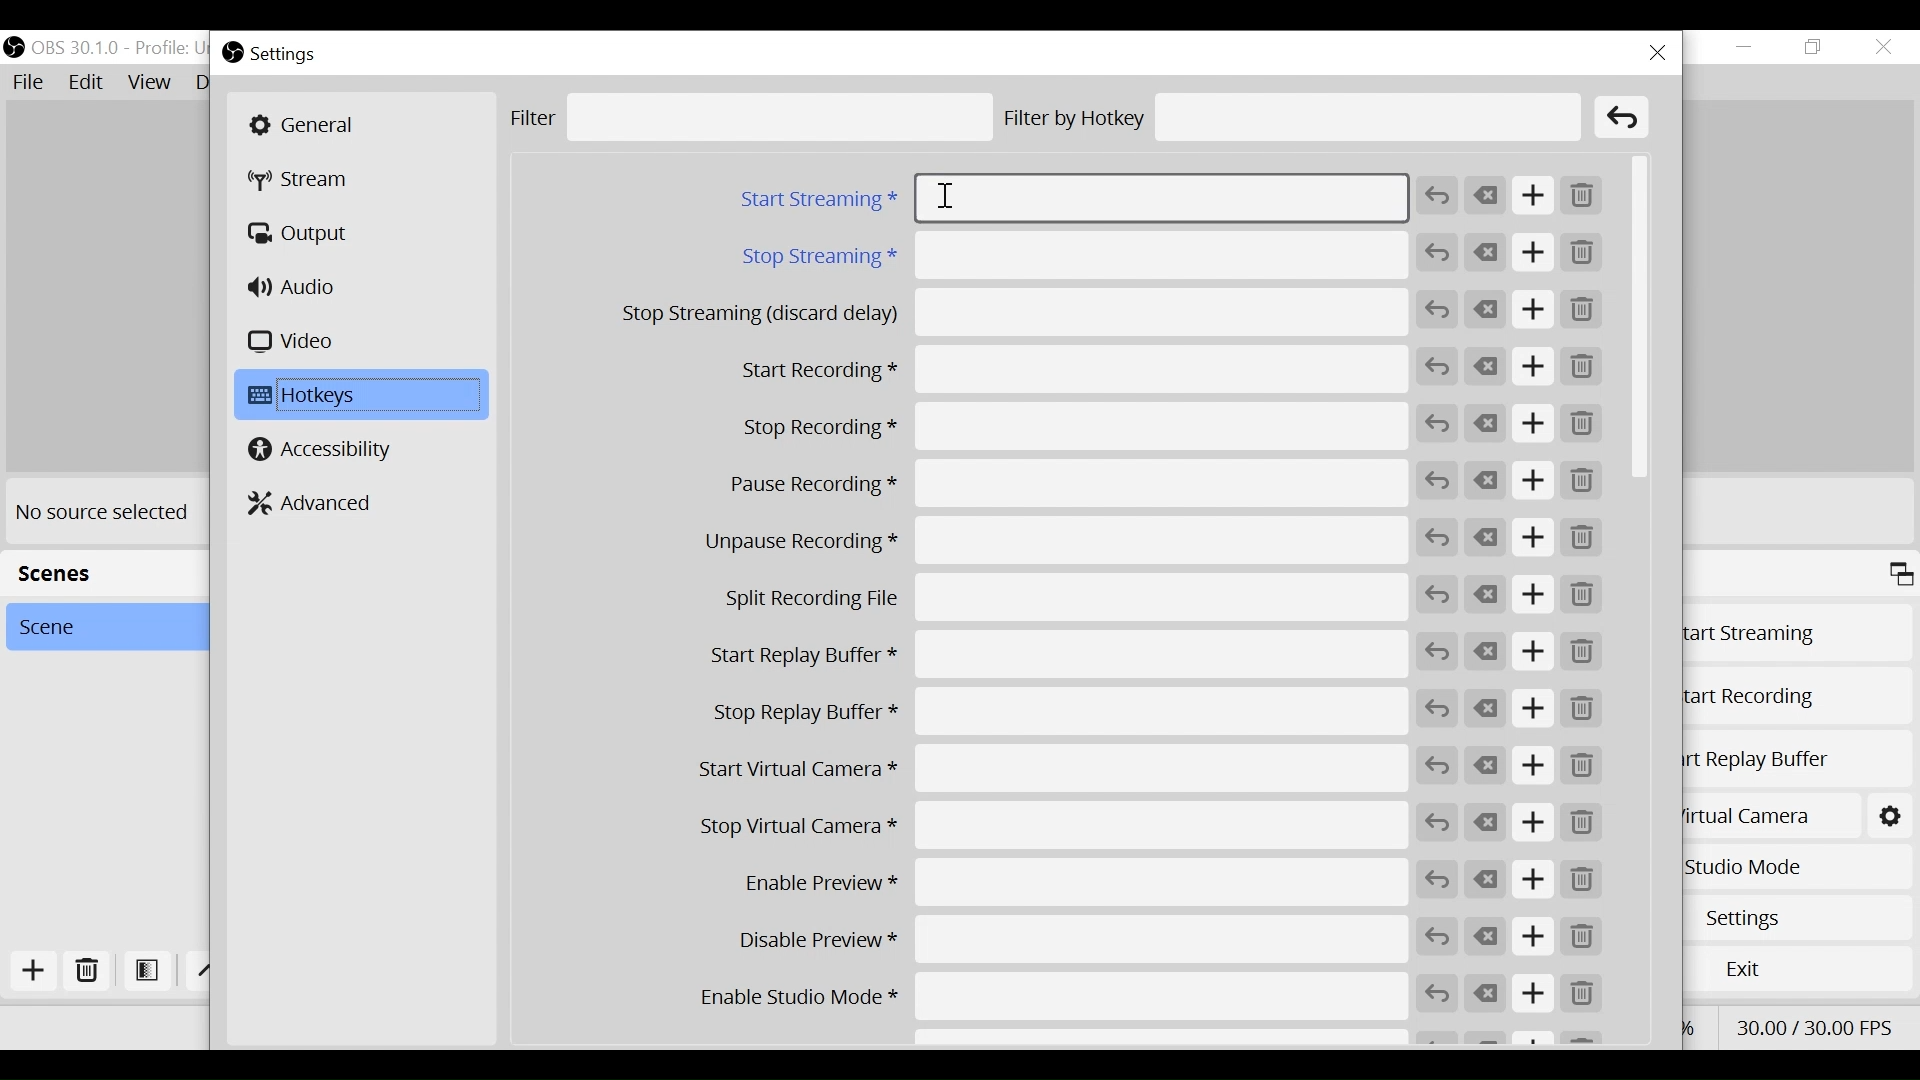 The image size is (1920, 1080). What do you see at coordinates (1438, 710) in the screenshot?
I see `Revert` at bounding box center [1438, 710].